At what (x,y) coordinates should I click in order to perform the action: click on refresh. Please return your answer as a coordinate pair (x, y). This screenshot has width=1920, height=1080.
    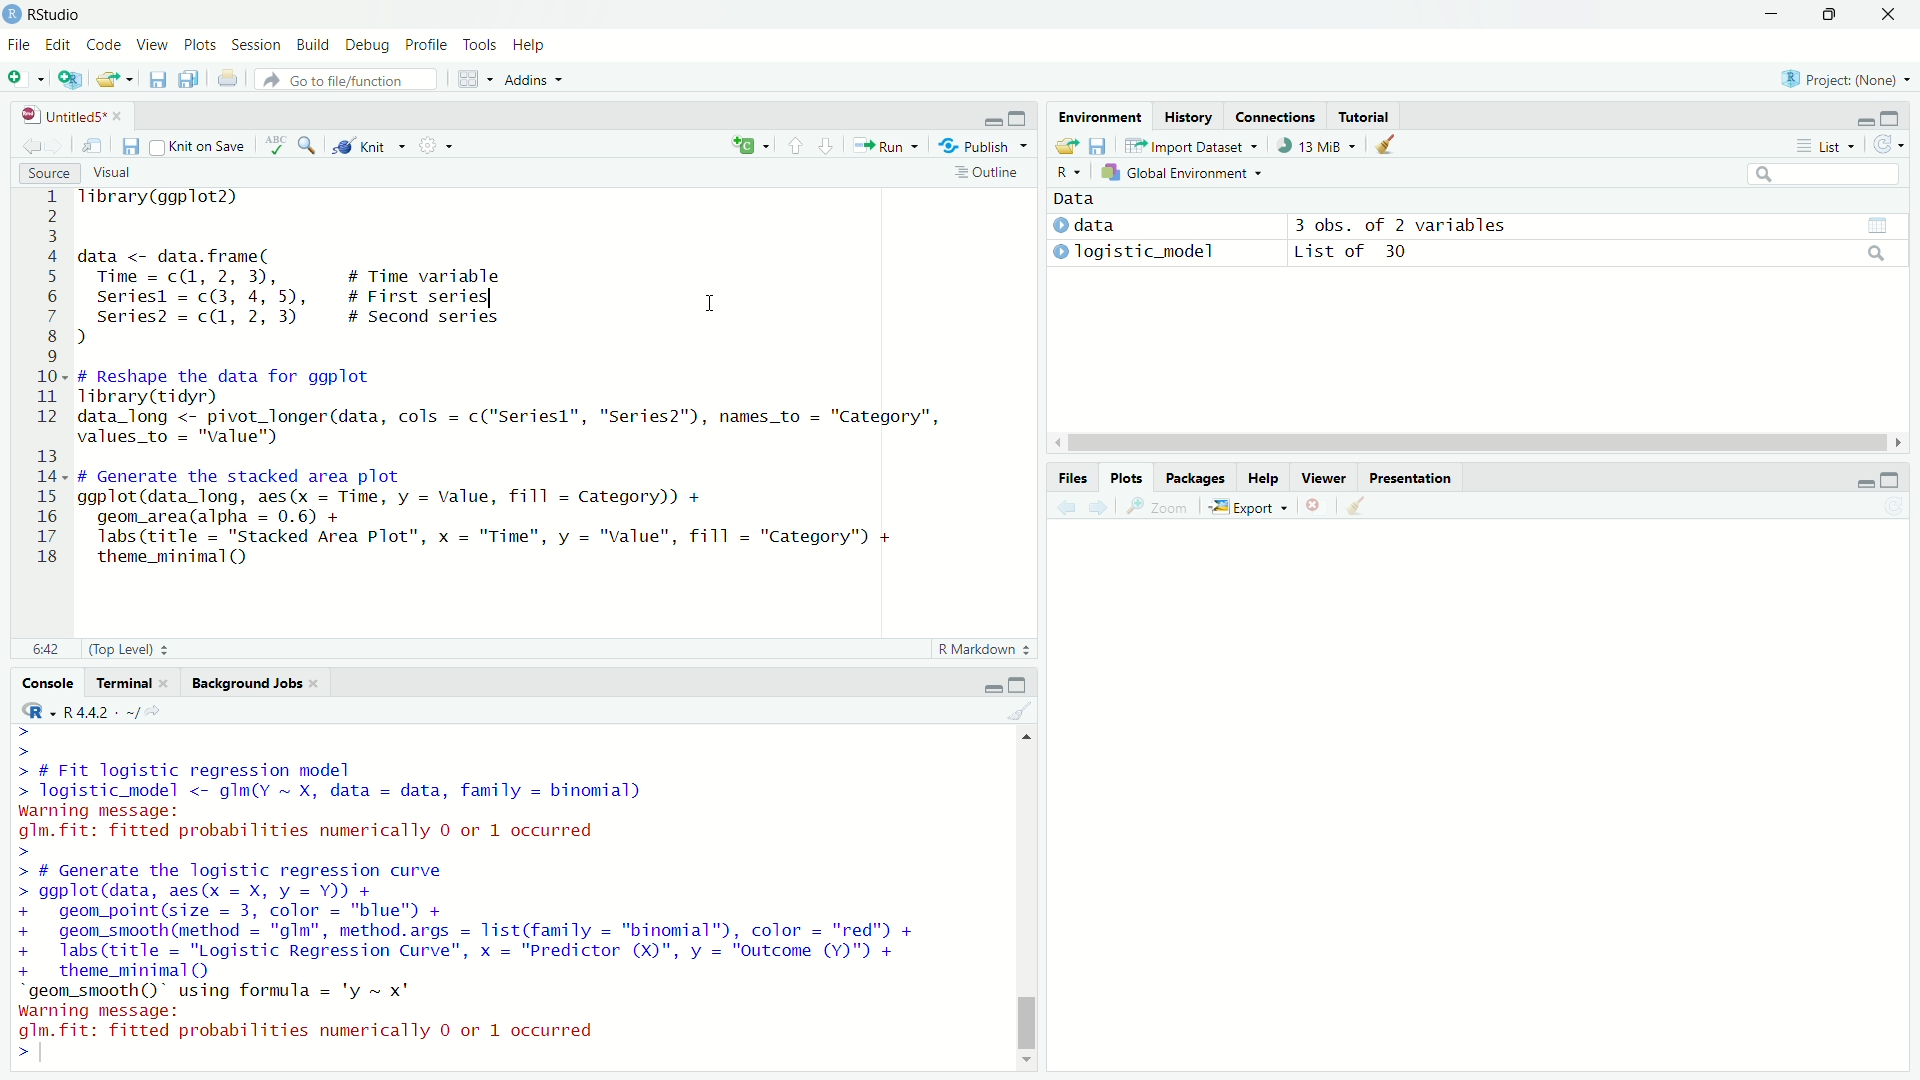
    Looking at the image, I should click on (1886, 146).